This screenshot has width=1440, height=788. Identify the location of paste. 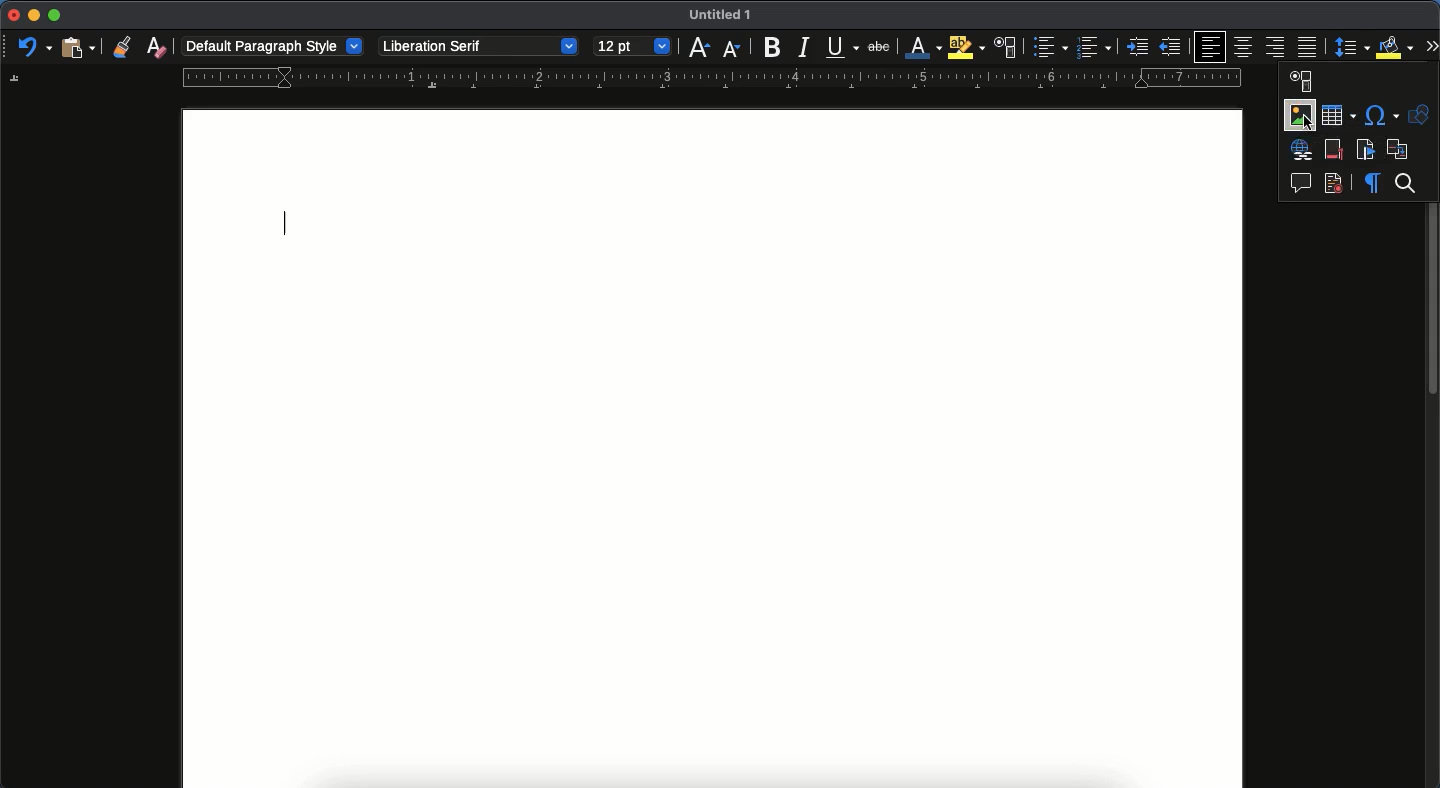
(77, 46).